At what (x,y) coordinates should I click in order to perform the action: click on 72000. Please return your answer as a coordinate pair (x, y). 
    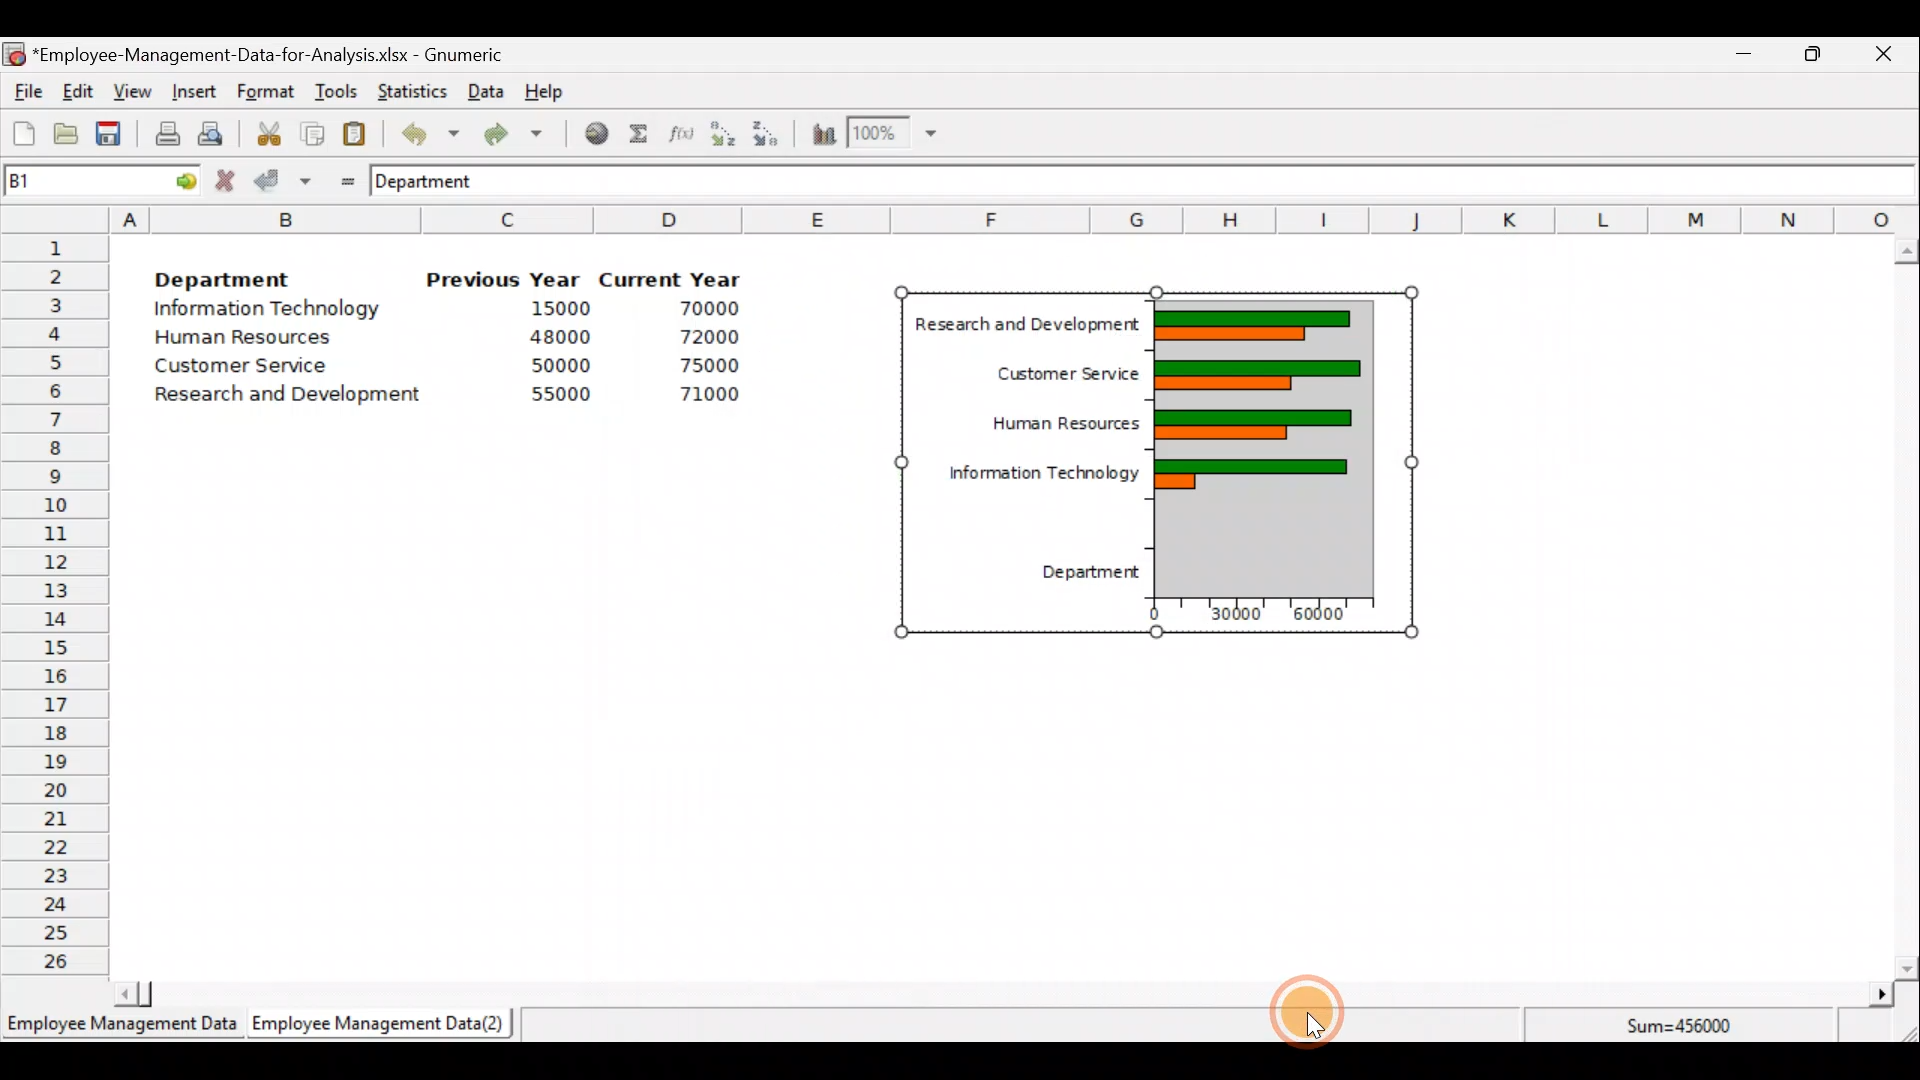
    Looking at the image, I should click on (700, 339).